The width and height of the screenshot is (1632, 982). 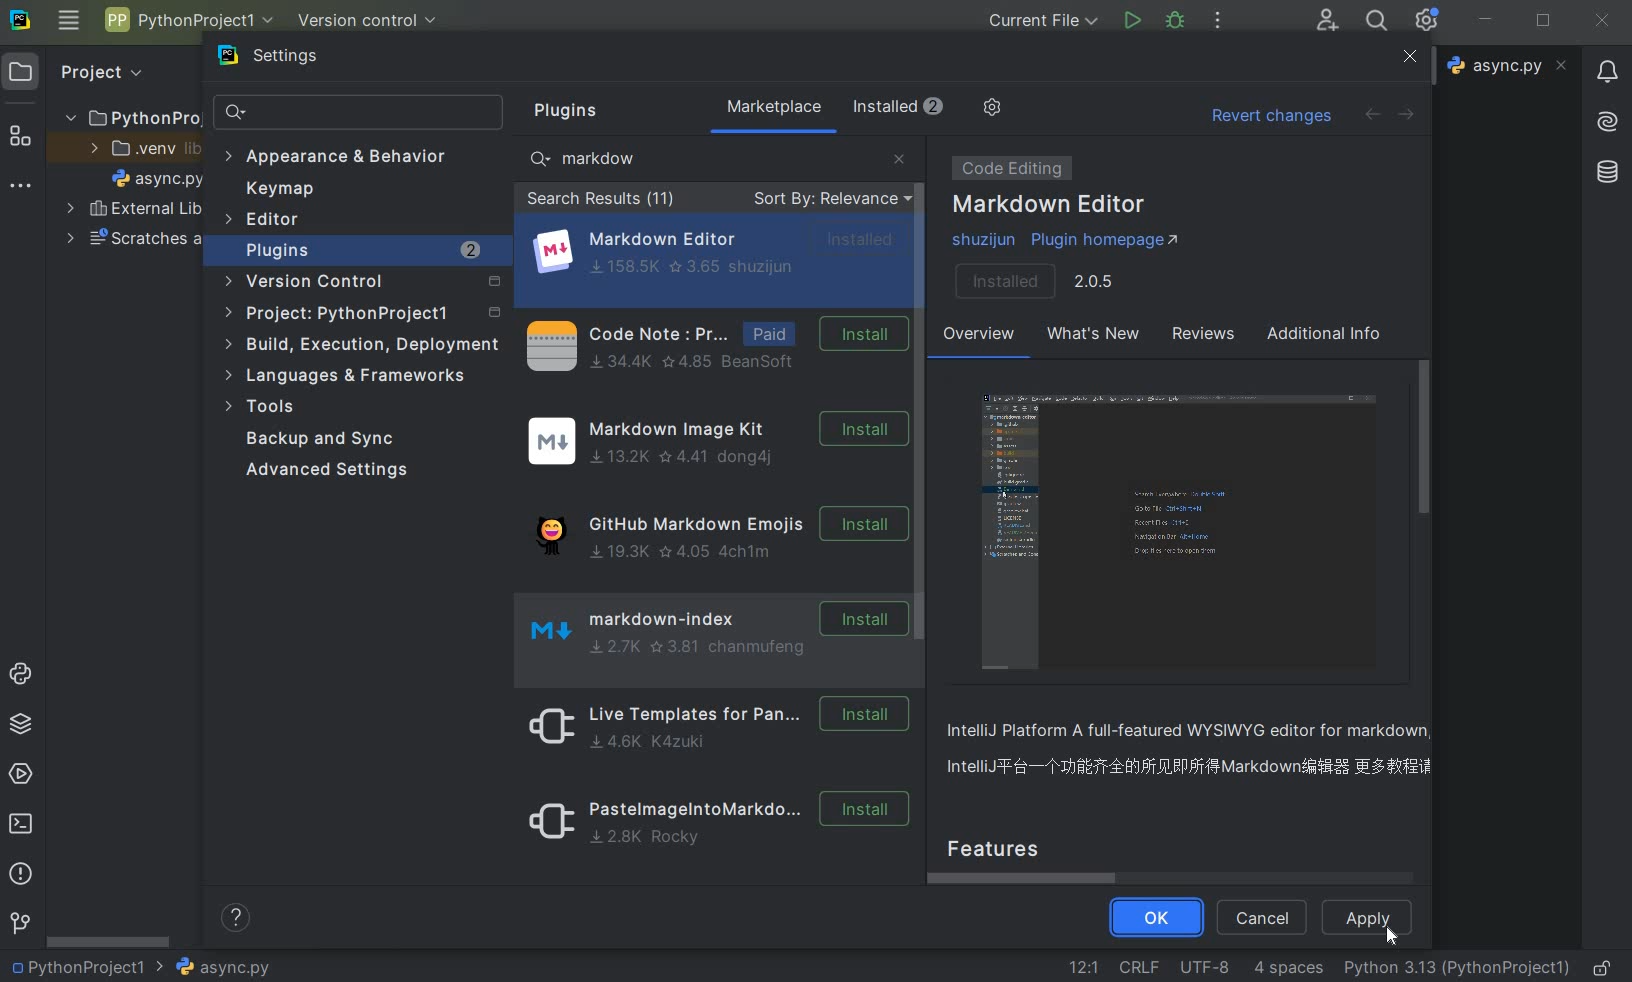 I want to click on keymap, so click(x=276, y=189).